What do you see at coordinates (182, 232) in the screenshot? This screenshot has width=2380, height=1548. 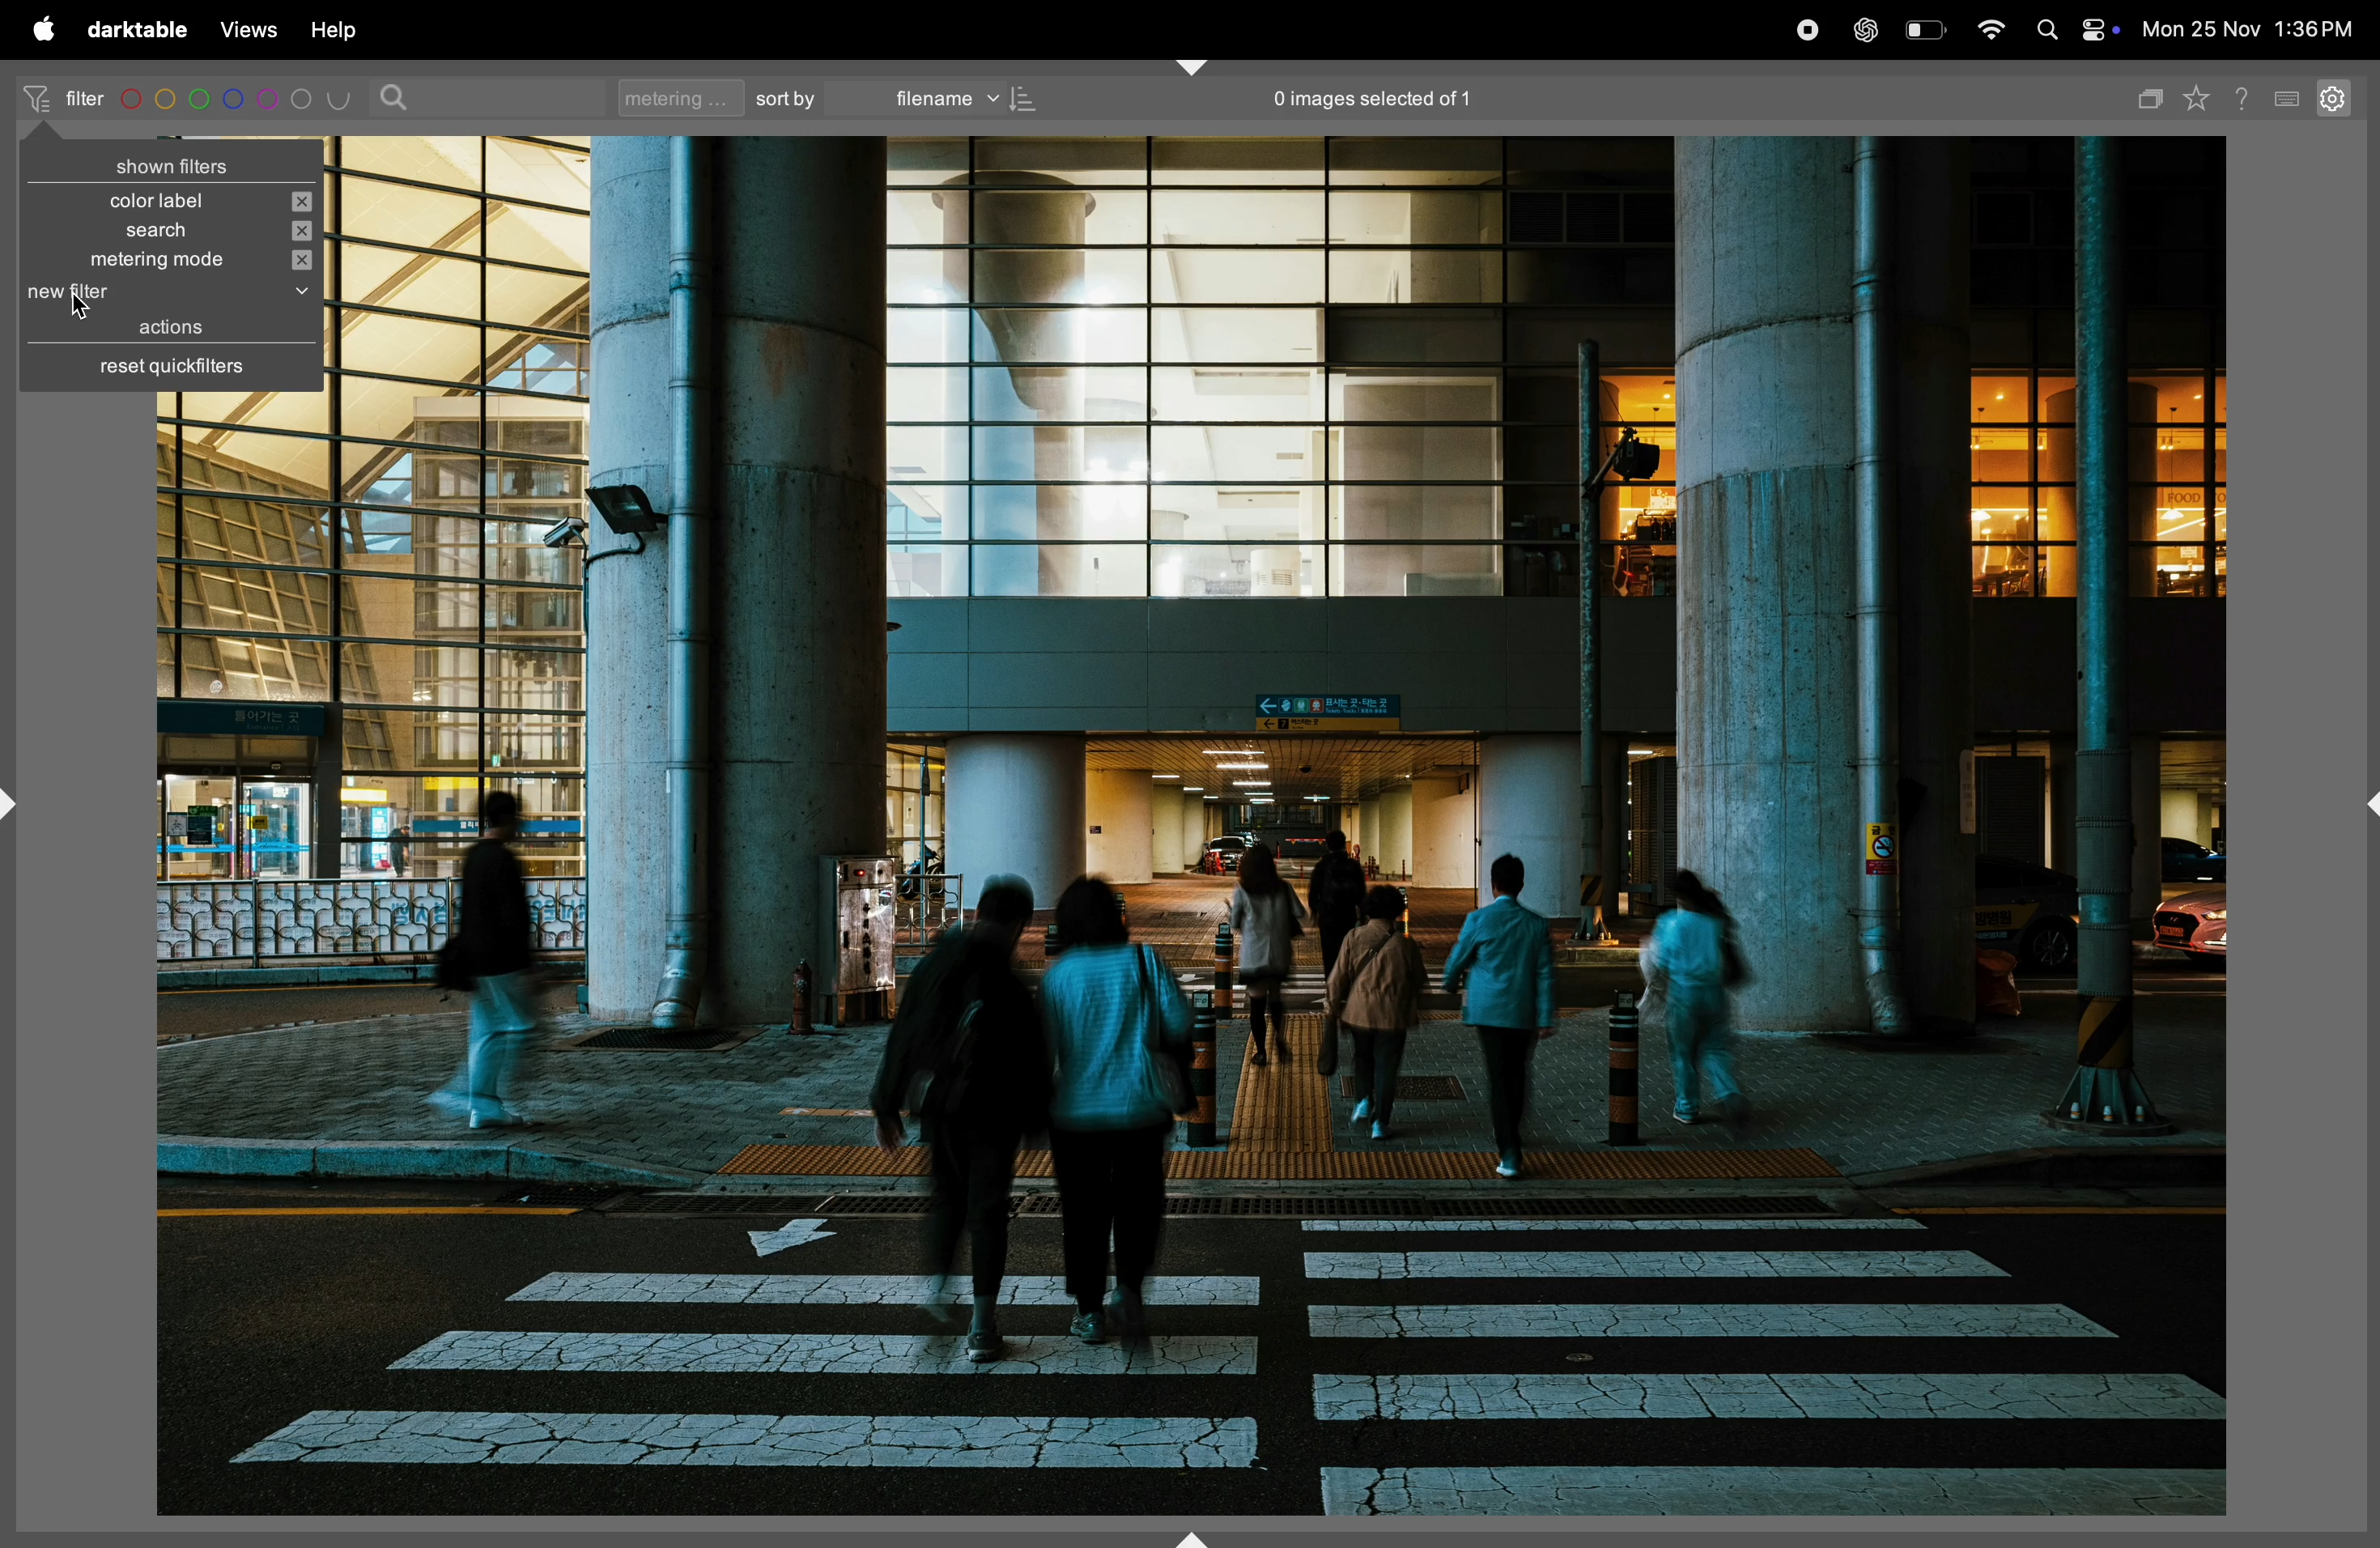 I see `search` at bounding box center [182, 232].